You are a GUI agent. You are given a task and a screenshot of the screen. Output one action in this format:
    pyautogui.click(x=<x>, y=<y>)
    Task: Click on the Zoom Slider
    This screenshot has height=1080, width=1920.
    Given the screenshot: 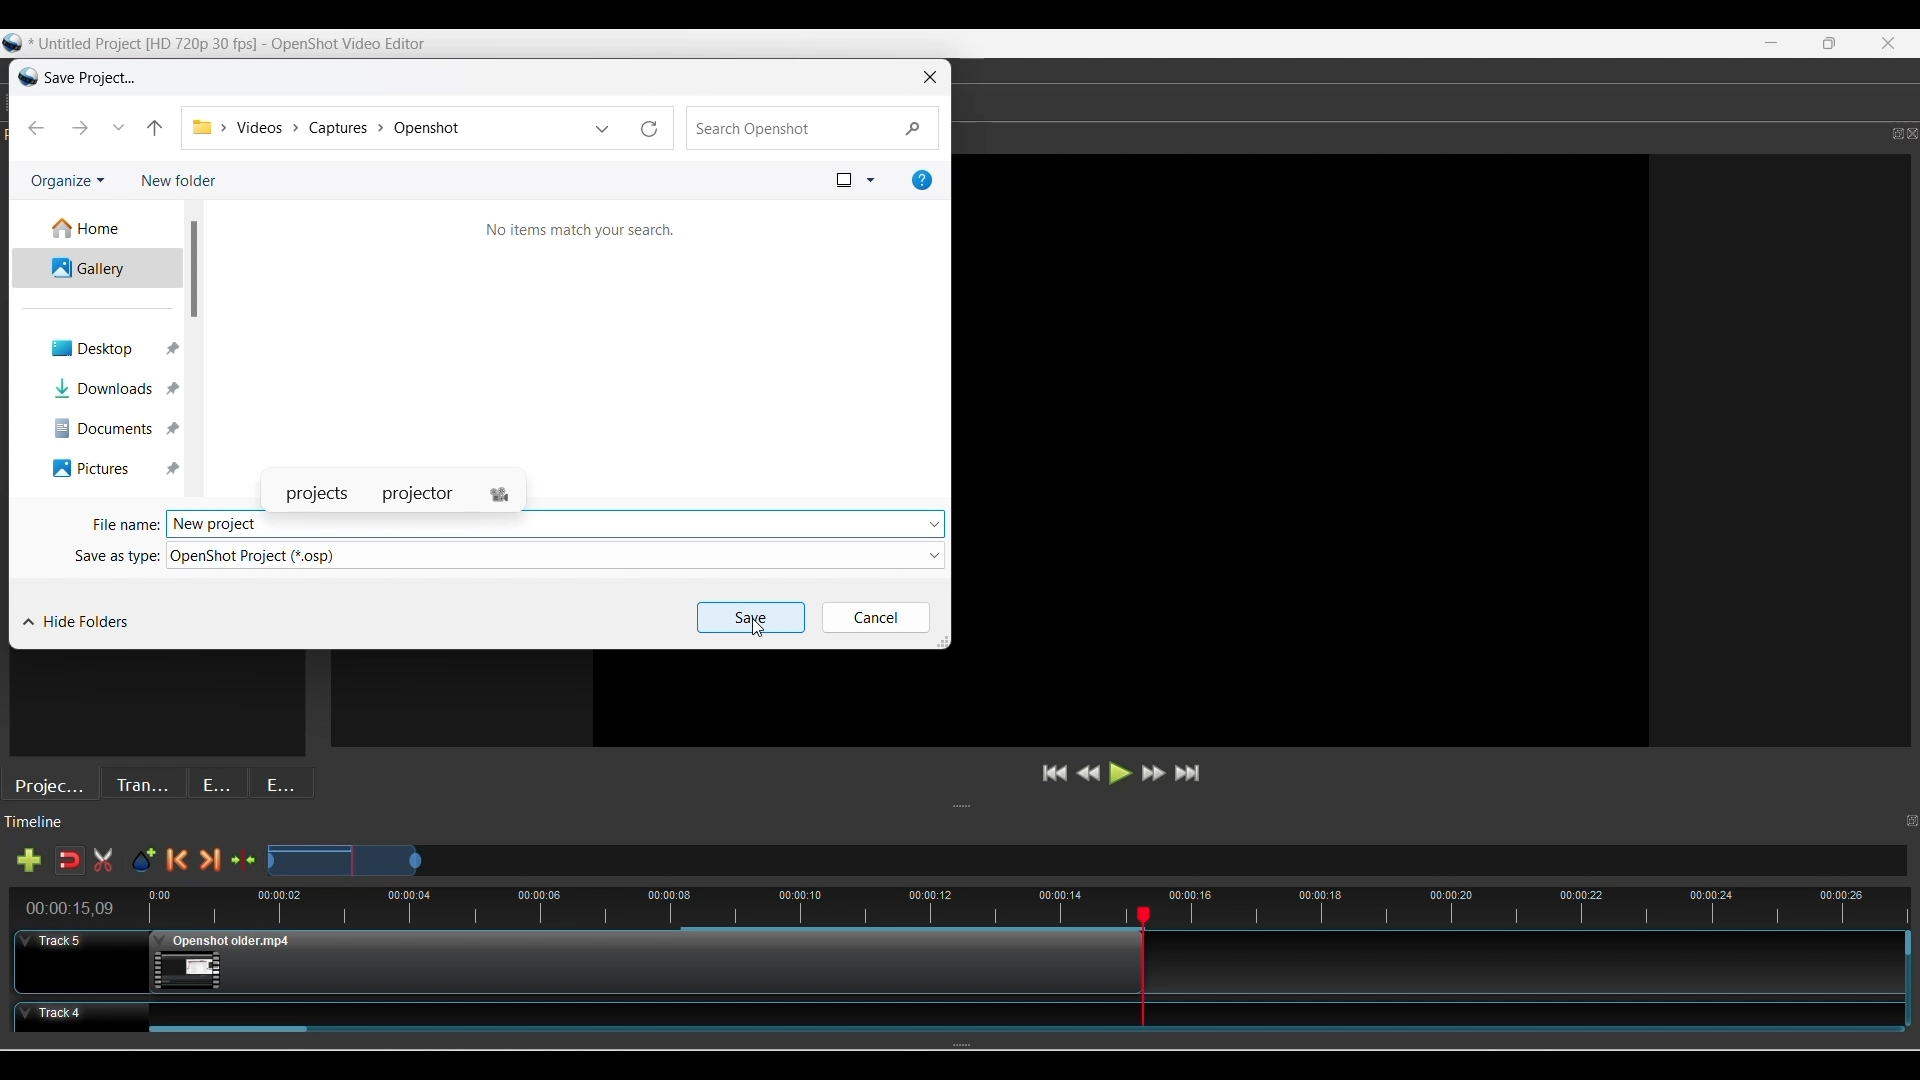 What is the action you would take?
    pyautogui.click(x=1085, y=861)
    